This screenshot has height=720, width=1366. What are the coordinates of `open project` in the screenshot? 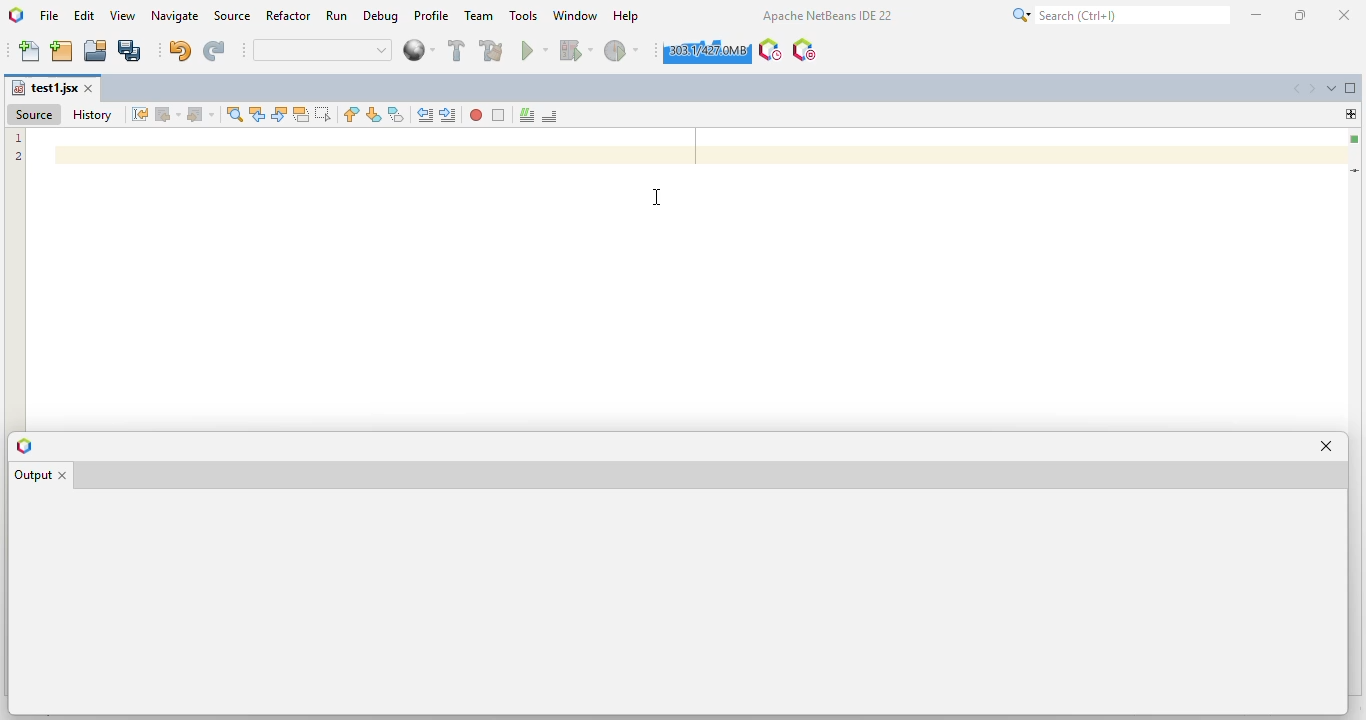 It's located at (95, 50).